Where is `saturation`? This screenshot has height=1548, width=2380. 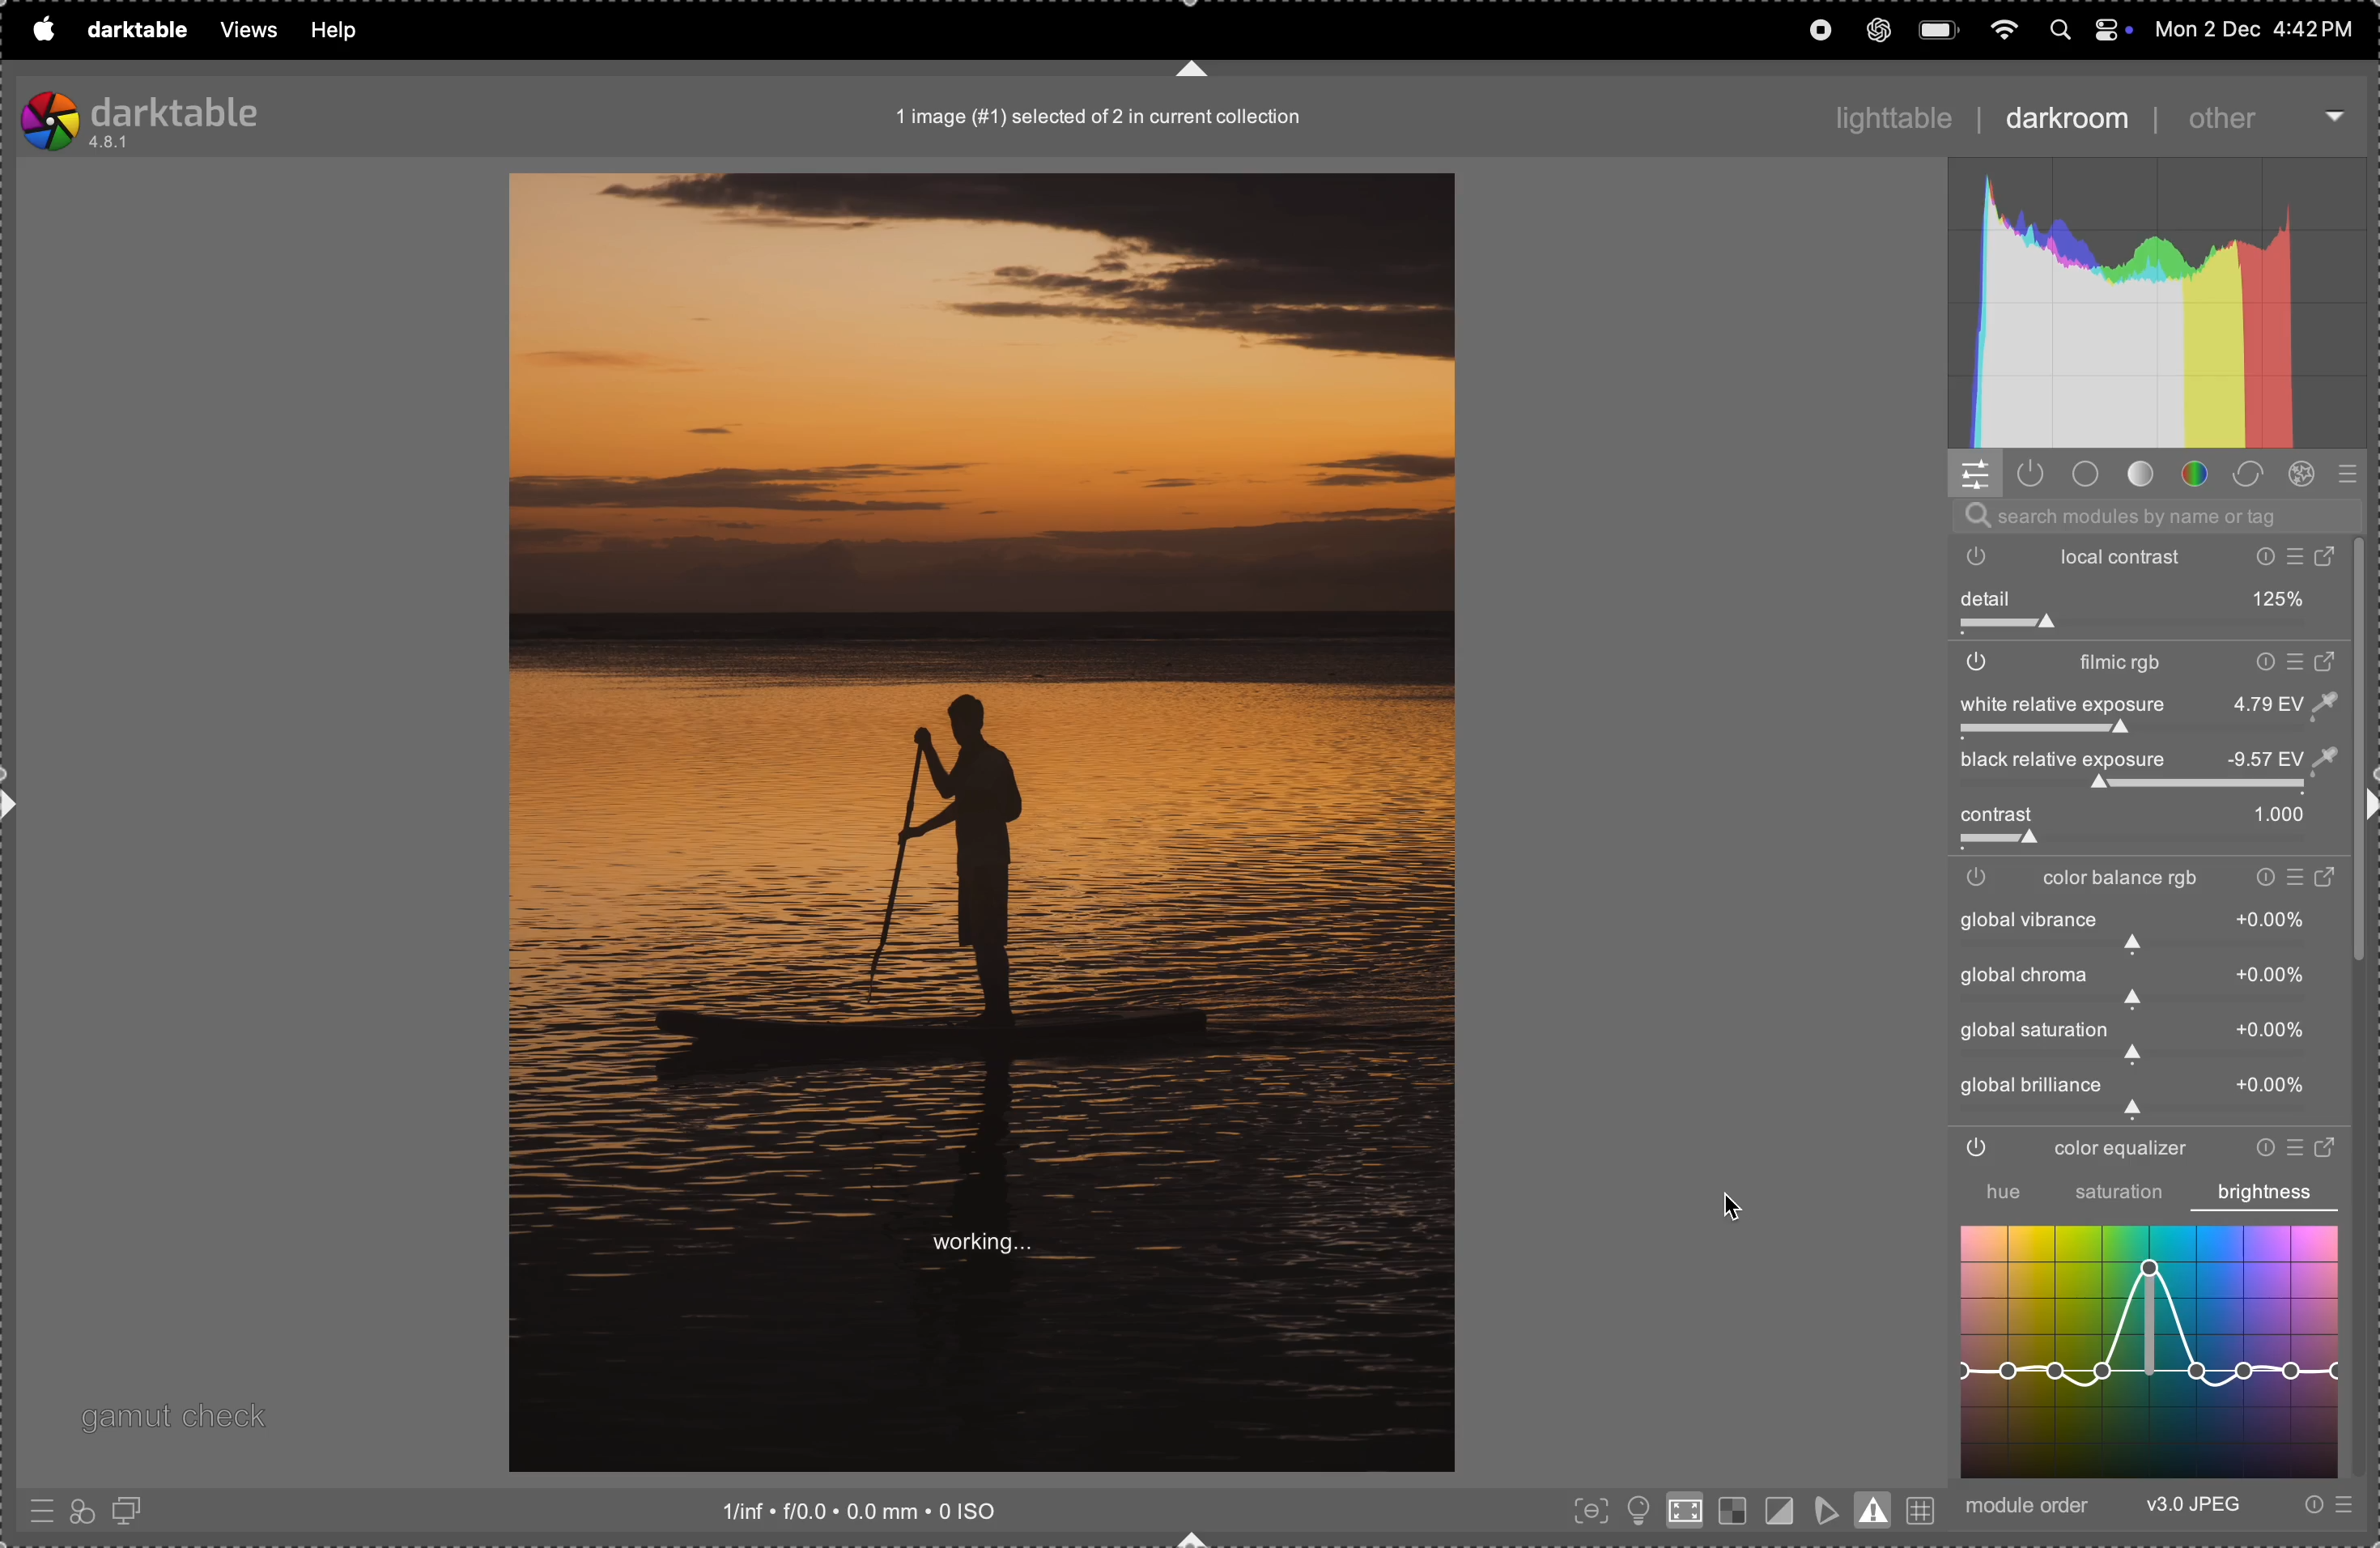 saturation is located at coordinates (2119, 1195).